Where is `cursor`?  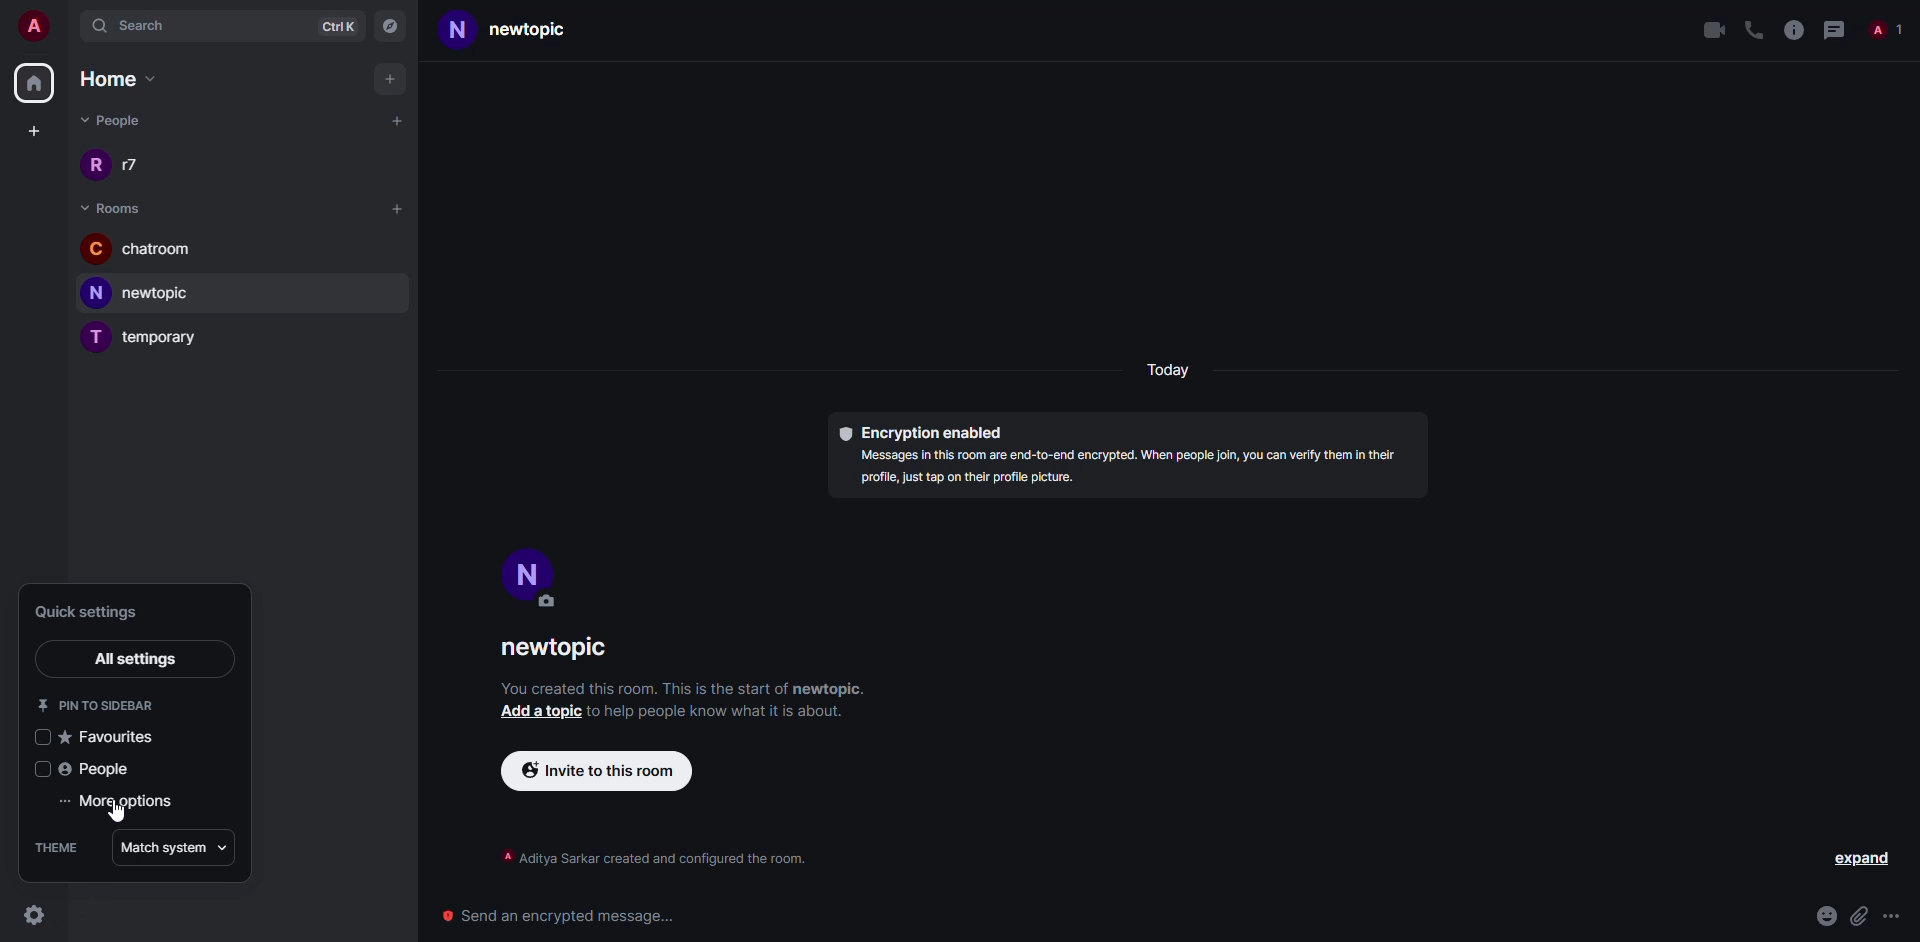
cursor is located at coordinates (121, 811).